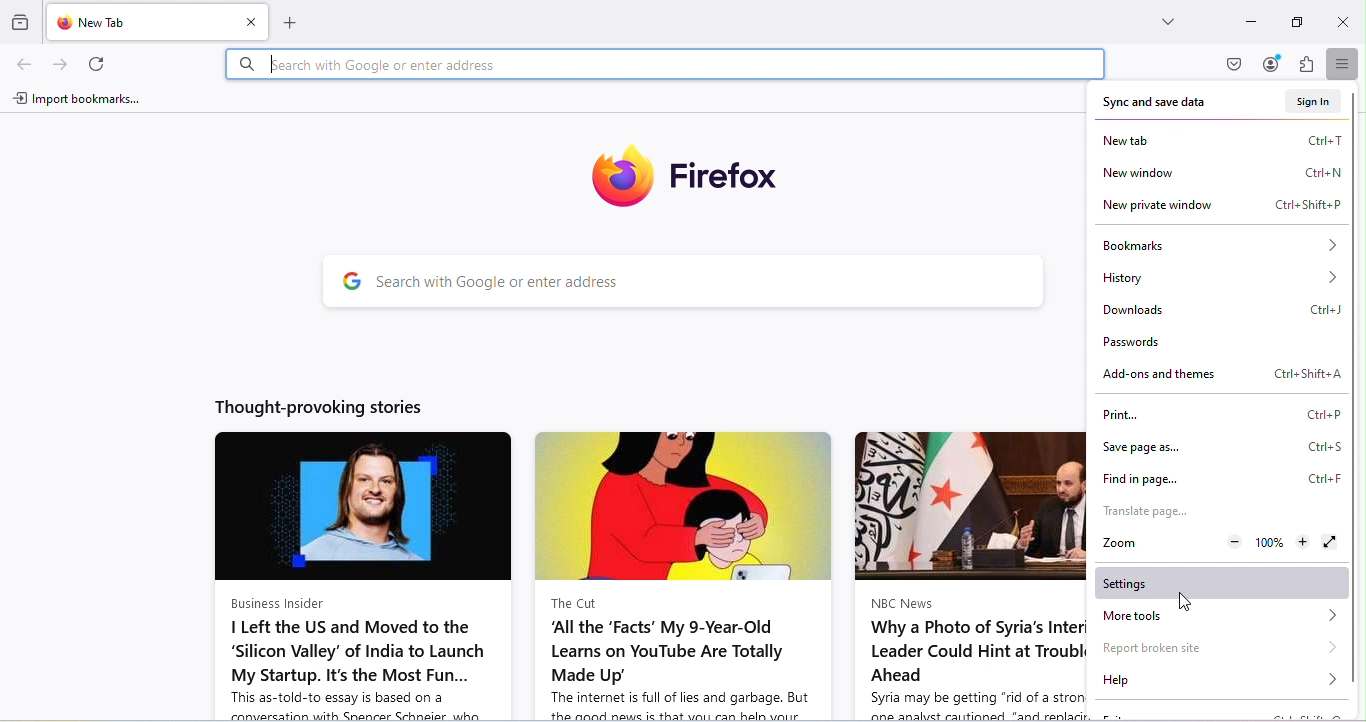 This screenshot has height=722, width=1366. I want to click on New private window, so click(1219, 207).